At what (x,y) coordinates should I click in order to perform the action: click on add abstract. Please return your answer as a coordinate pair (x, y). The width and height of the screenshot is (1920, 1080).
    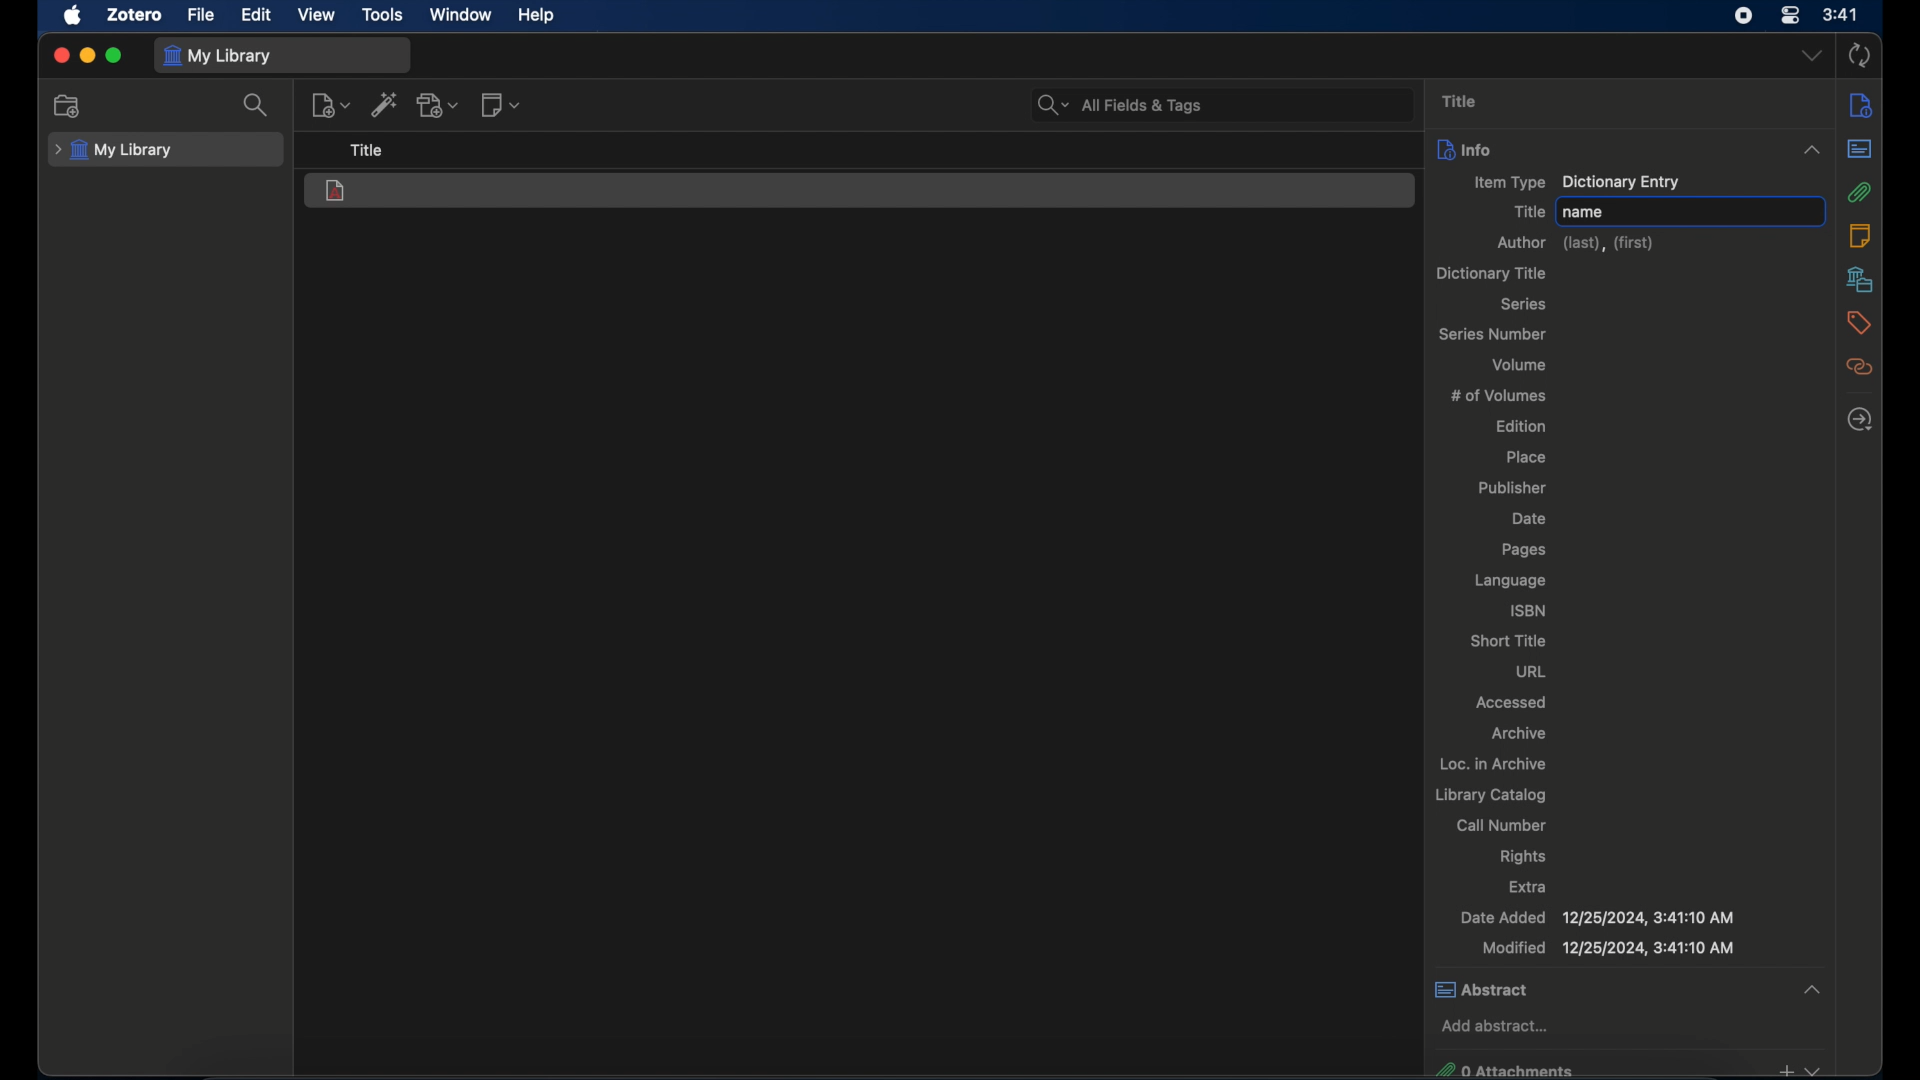
    Looking at the image, I should click on (1495, 1025).